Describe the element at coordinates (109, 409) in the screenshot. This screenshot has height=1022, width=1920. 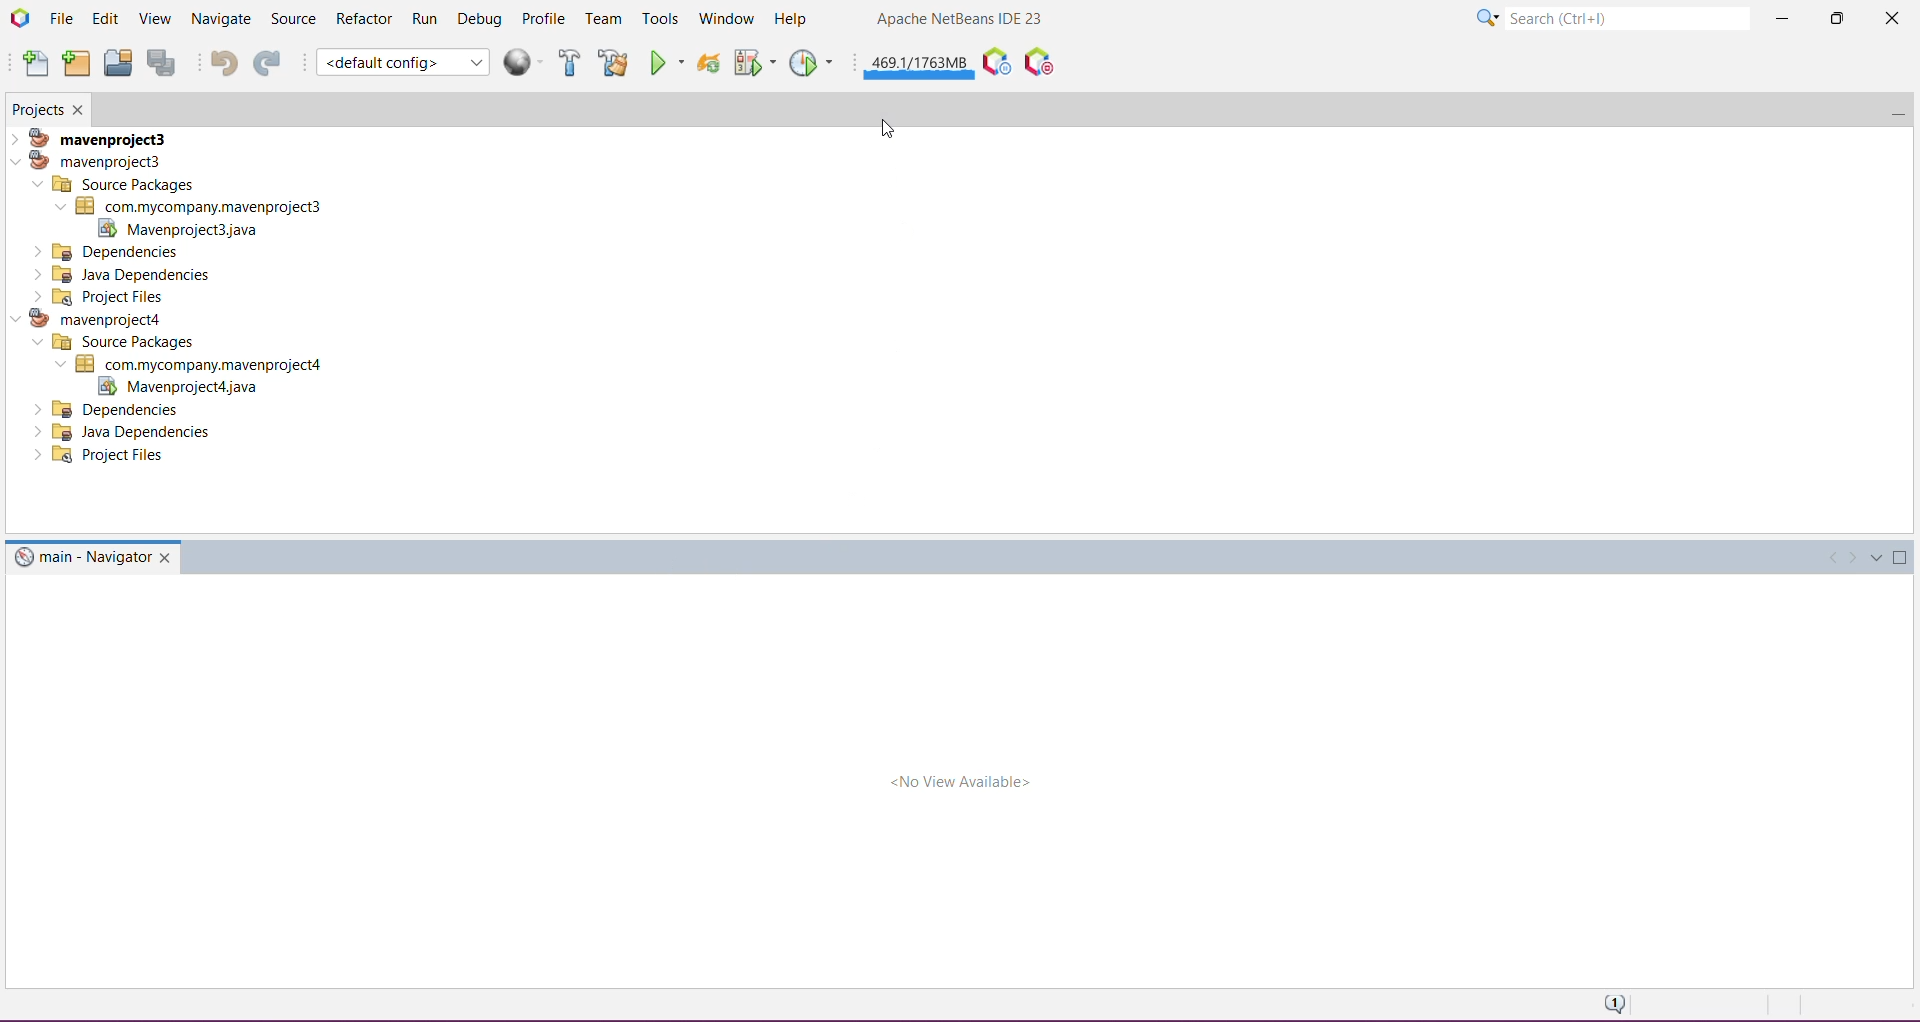
I see `` at that location.